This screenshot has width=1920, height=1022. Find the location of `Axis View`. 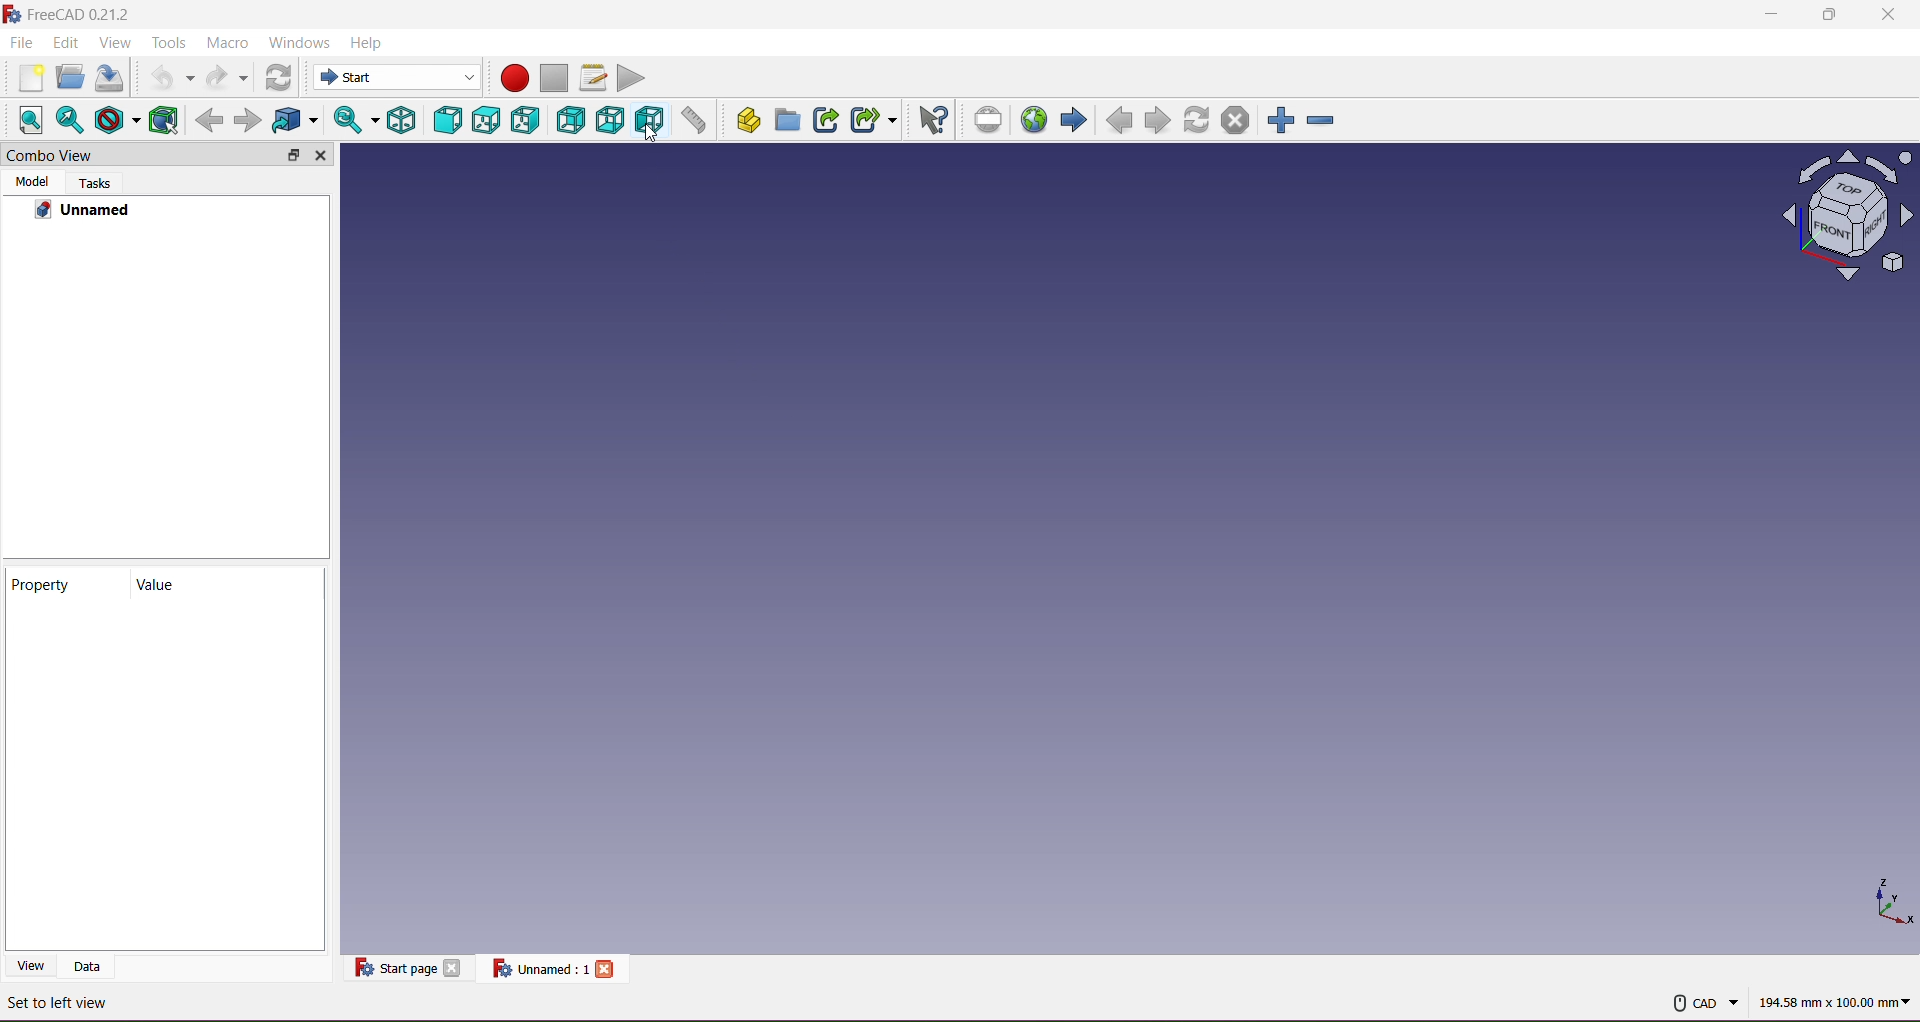

Axis View is located at coordinates (1849, 214).